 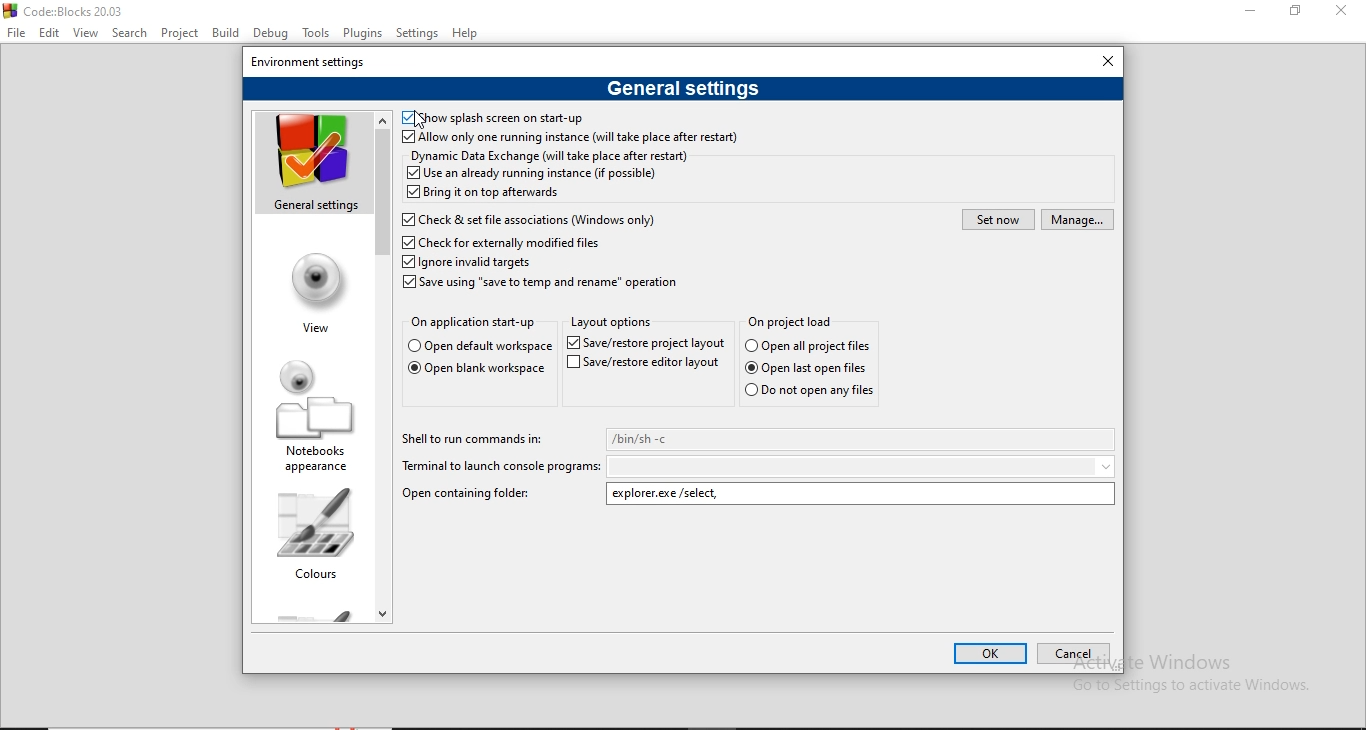 What do you see at coordinates (683, 88) in the screenshot?
I see `general settings` at bounding box center [683, 88].